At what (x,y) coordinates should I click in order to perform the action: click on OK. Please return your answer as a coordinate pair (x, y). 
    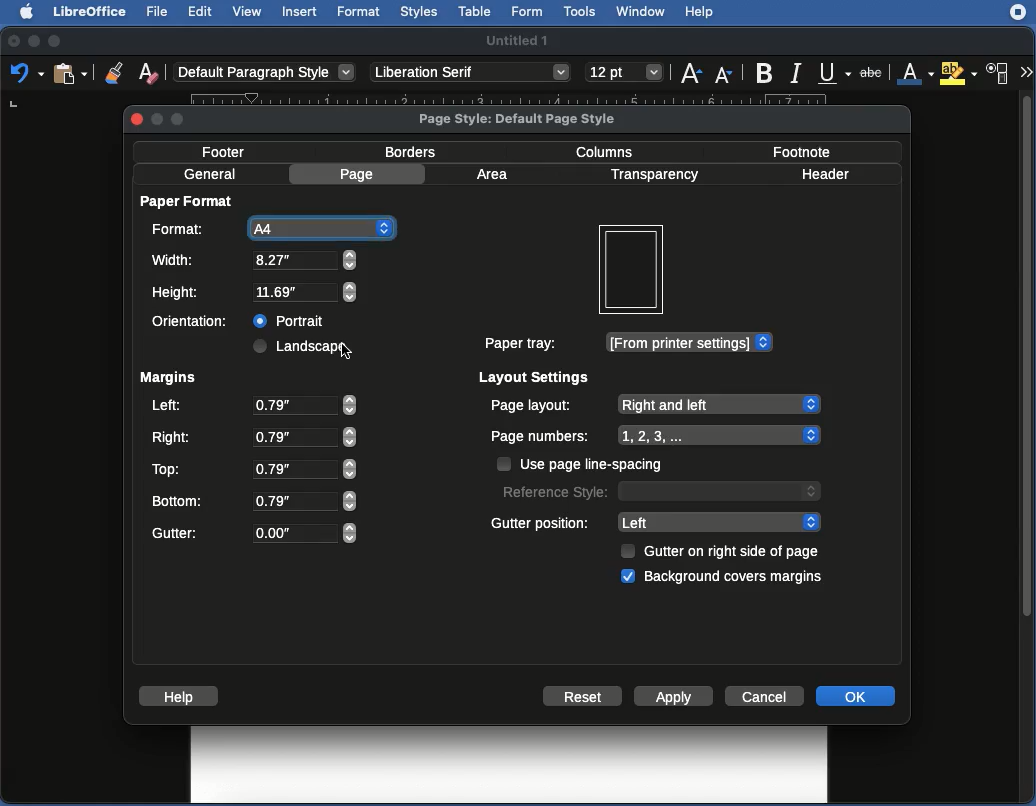
    Looking at the image, I should click on (857, 696).